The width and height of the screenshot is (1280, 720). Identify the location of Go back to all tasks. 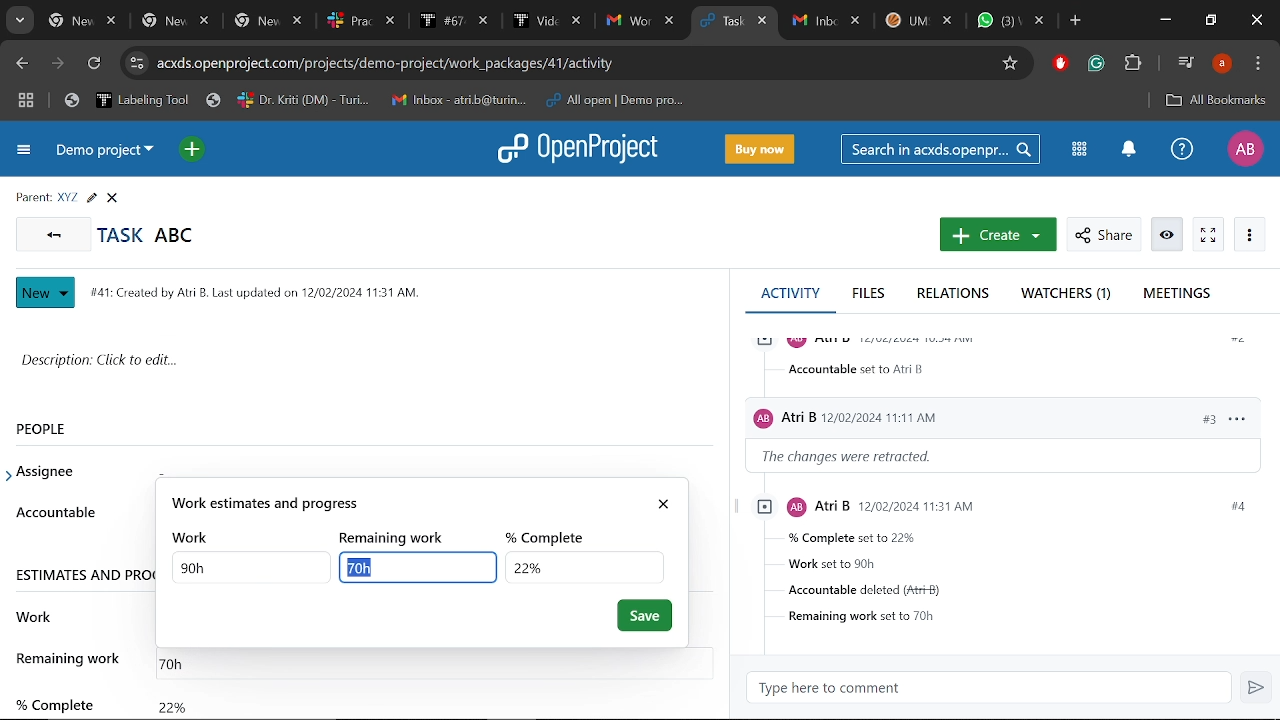
(54, 235).